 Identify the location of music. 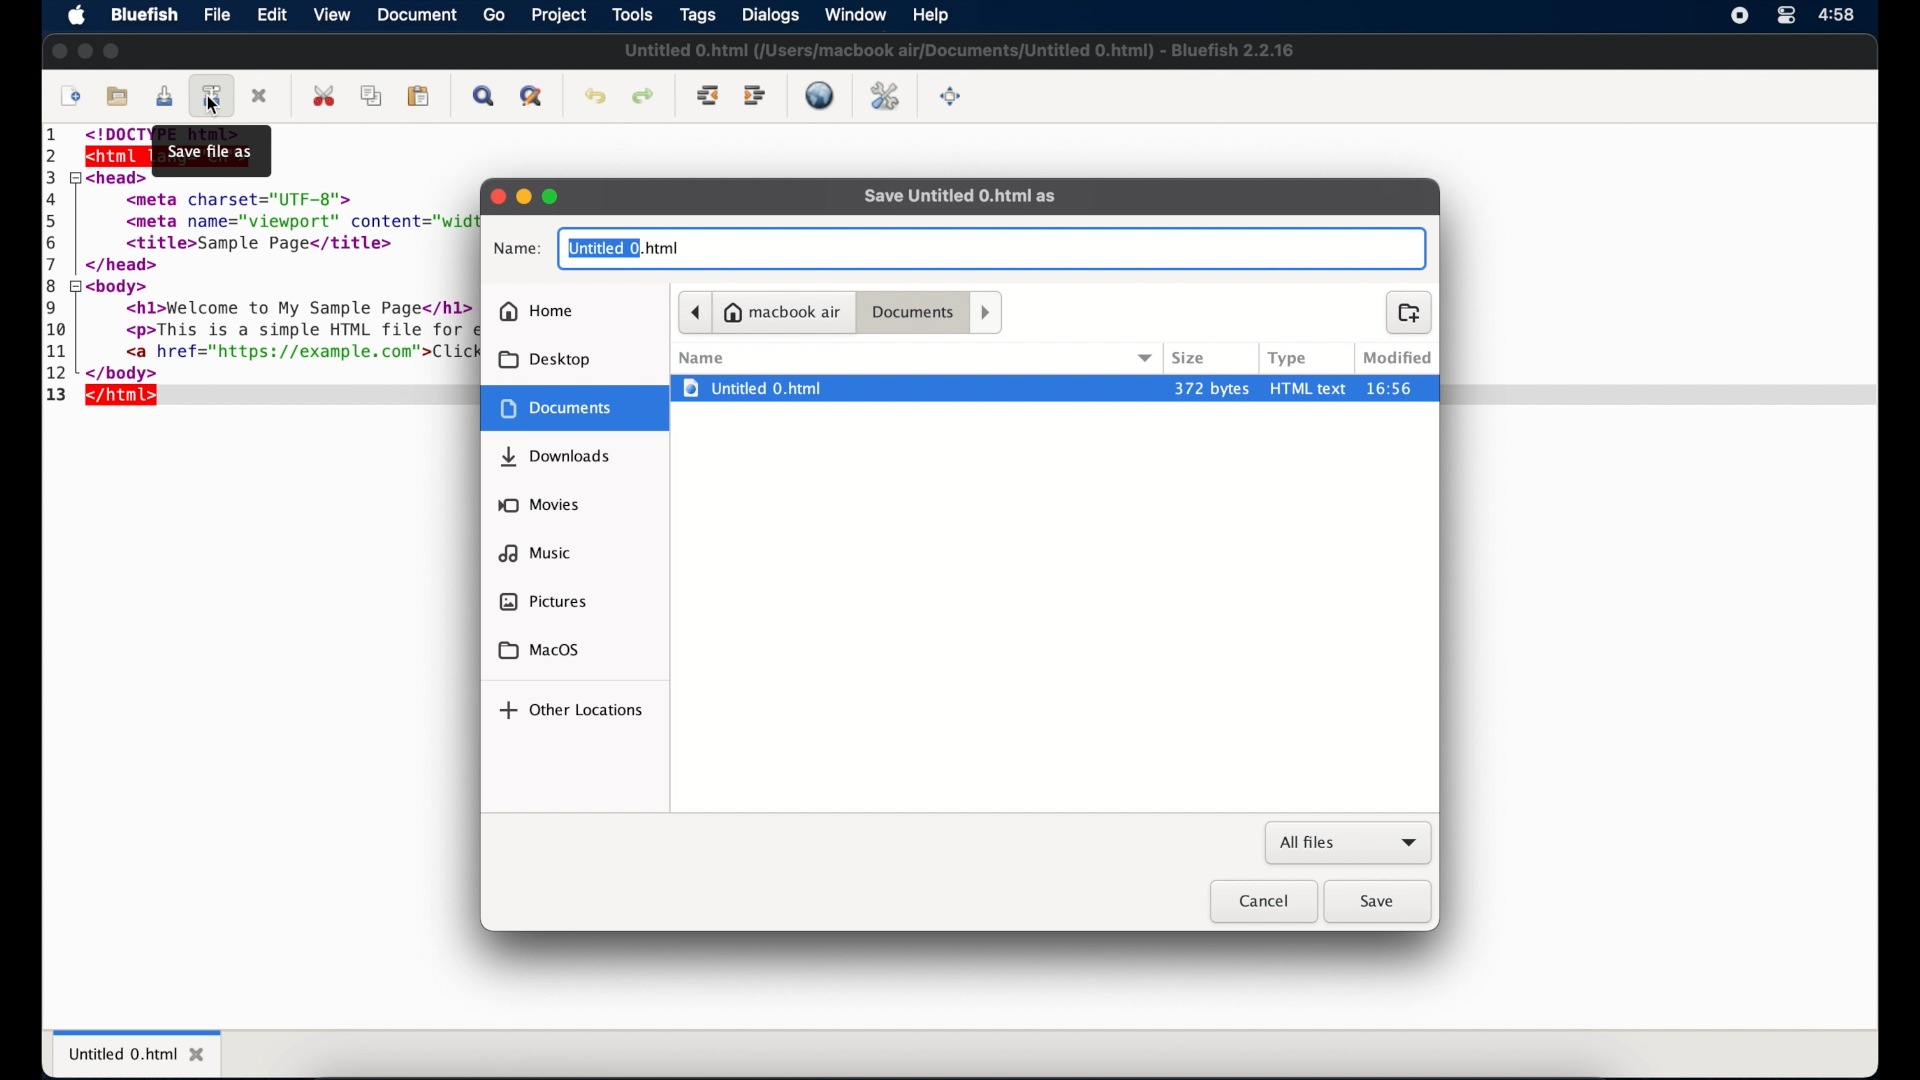
(535, 553).